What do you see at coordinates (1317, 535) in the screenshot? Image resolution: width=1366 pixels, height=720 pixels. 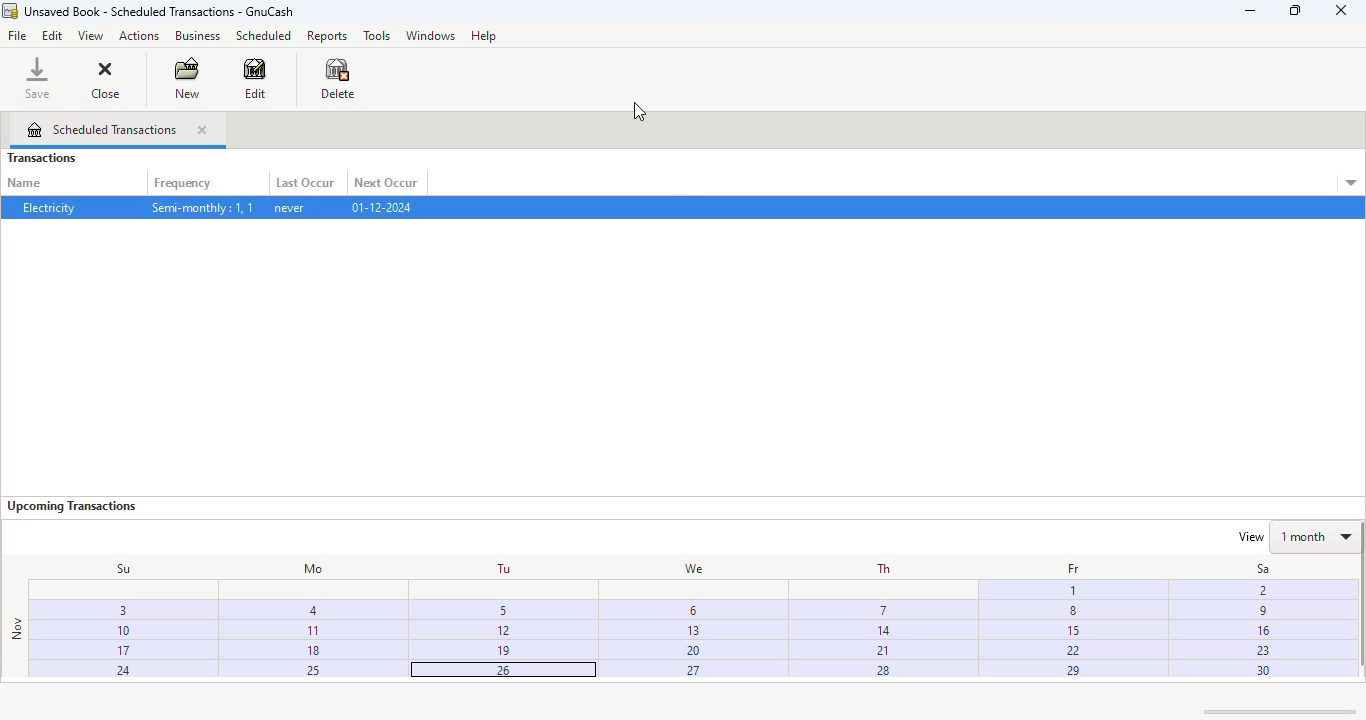 I see `1 month` at bounding box center [1317, 535].